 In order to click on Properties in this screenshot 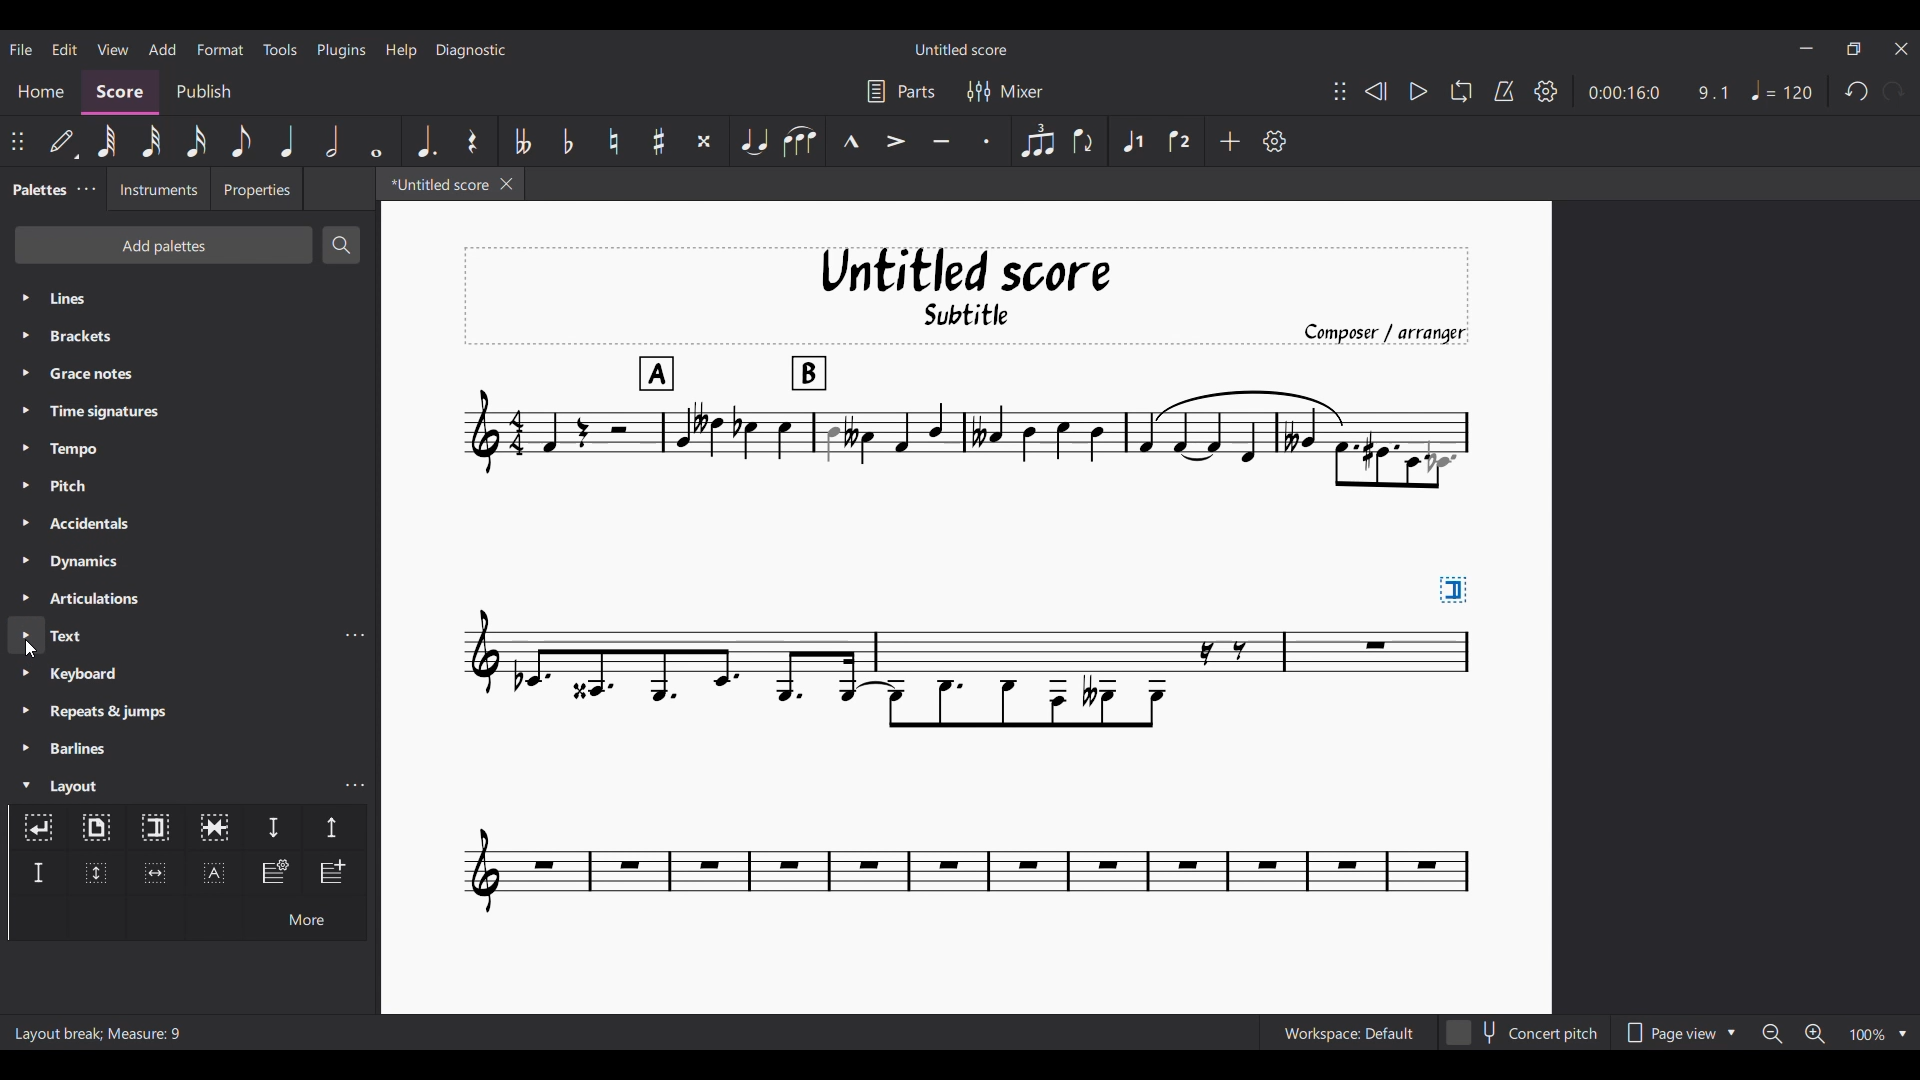, I will do `click(257, 188)`.